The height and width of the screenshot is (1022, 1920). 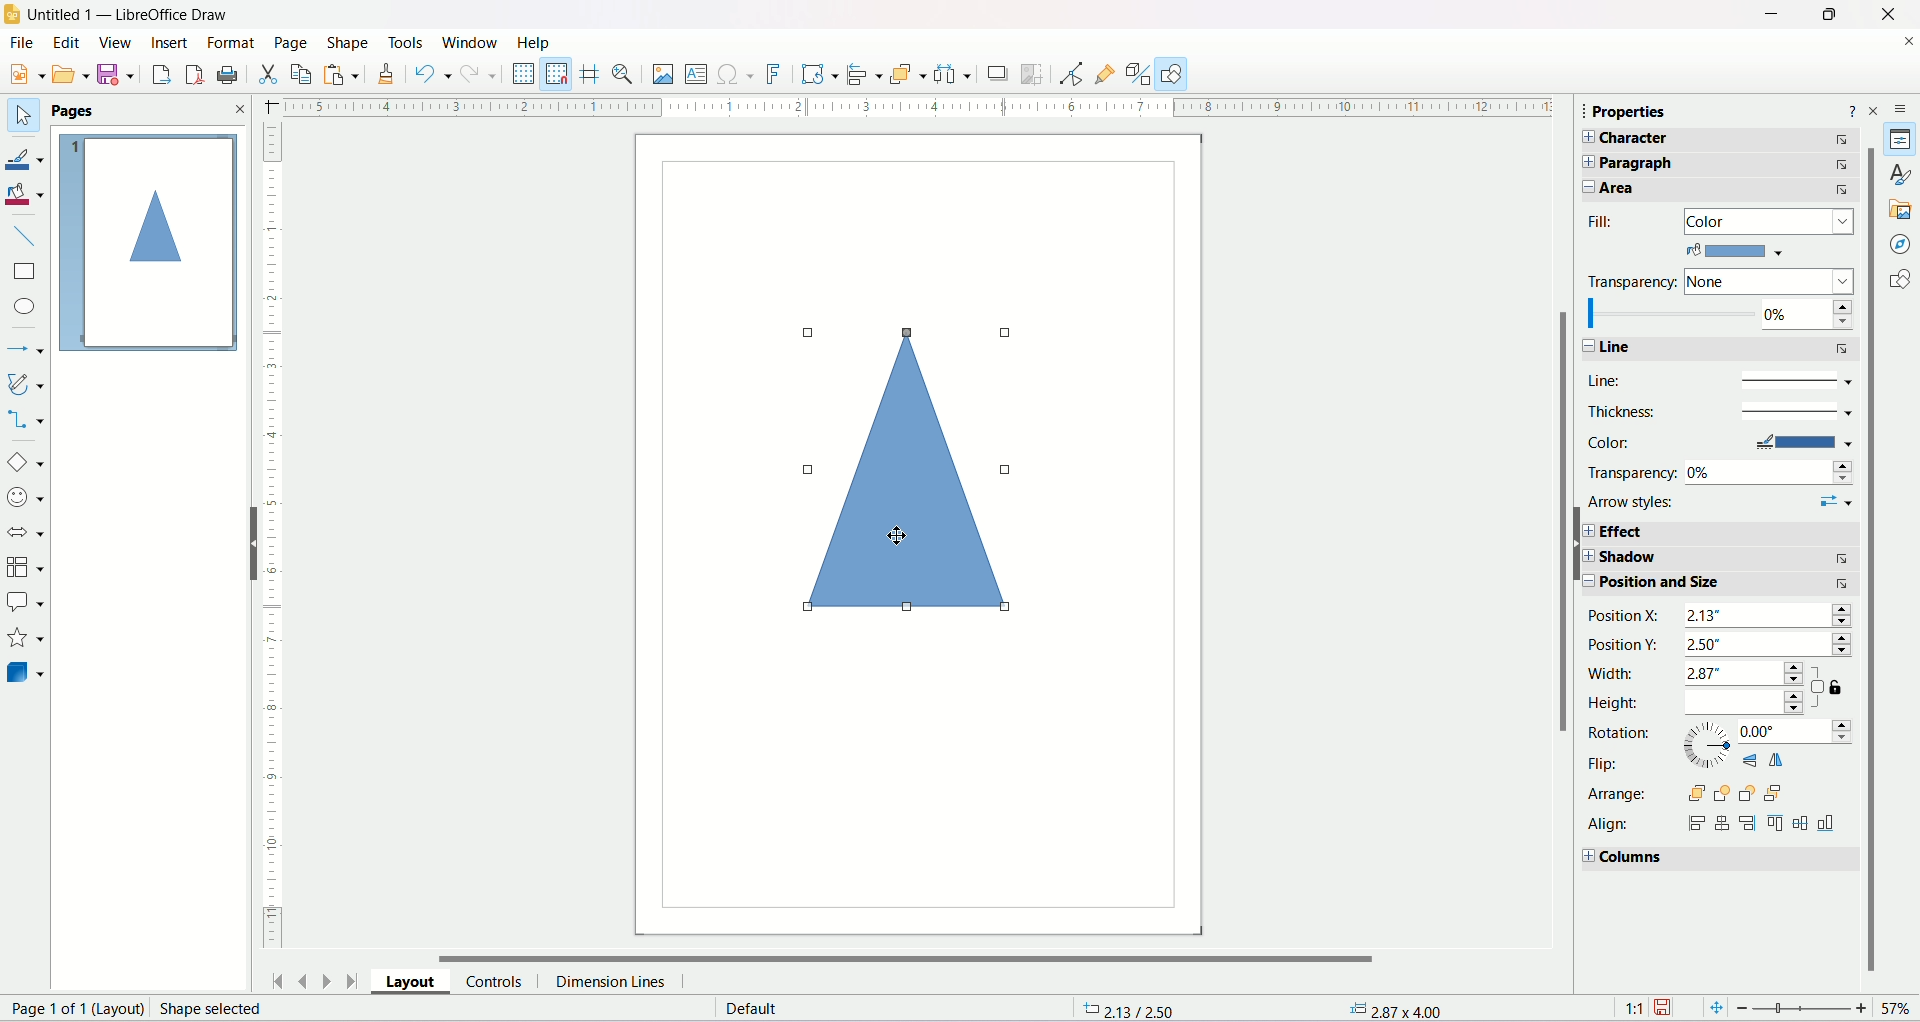 What do you see at coordinates (301, 74) in the screenshot?
I see `Copy` at bounding box center [301, 74].